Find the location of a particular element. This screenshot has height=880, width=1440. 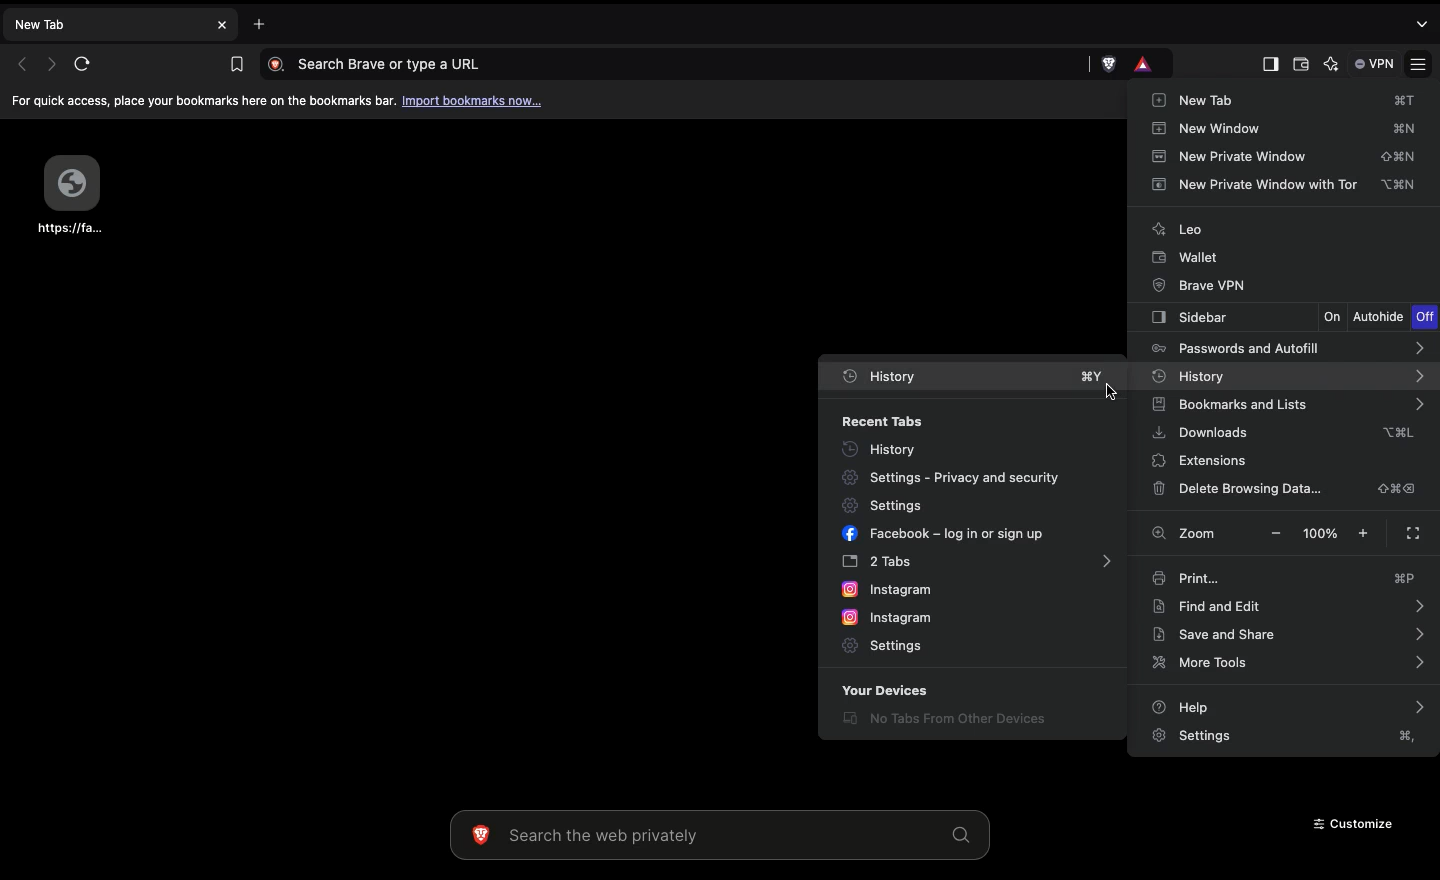

Extensions is located at coordinates (1200, 461).